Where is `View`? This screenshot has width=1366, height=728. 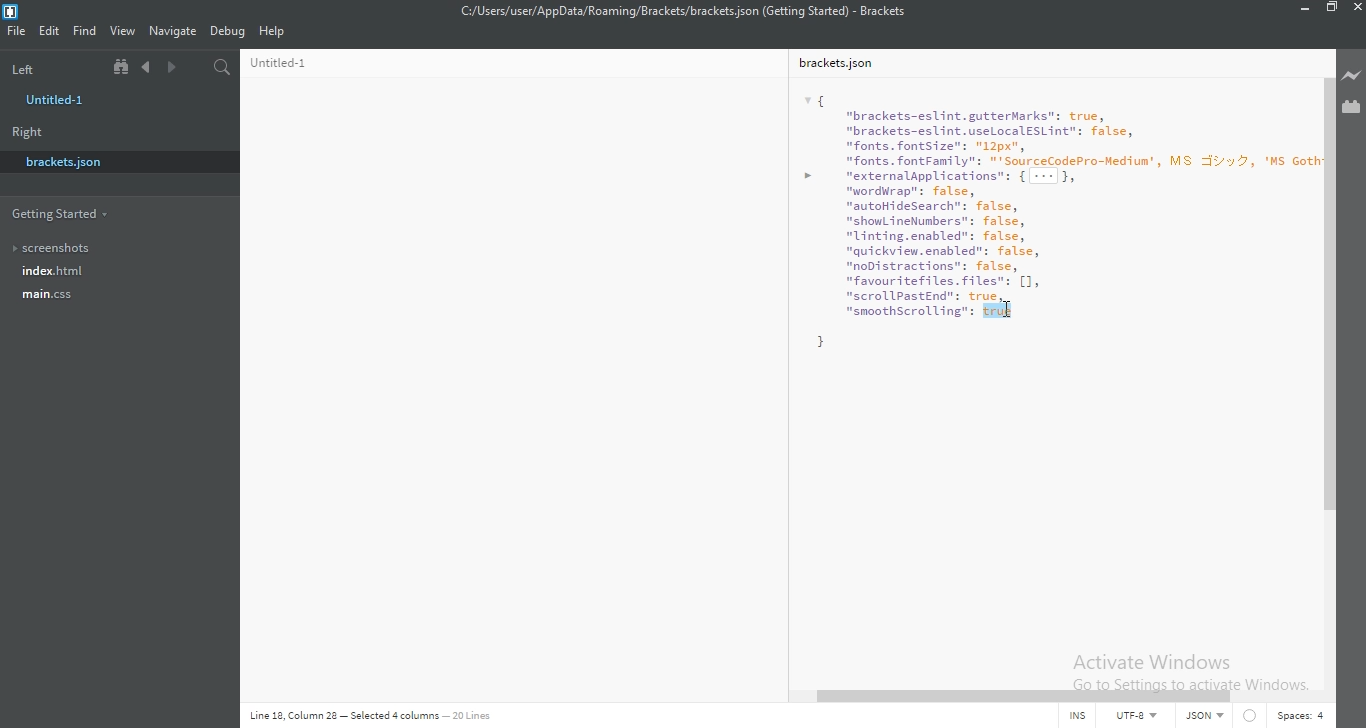 View is located at coordinates (125, 29).